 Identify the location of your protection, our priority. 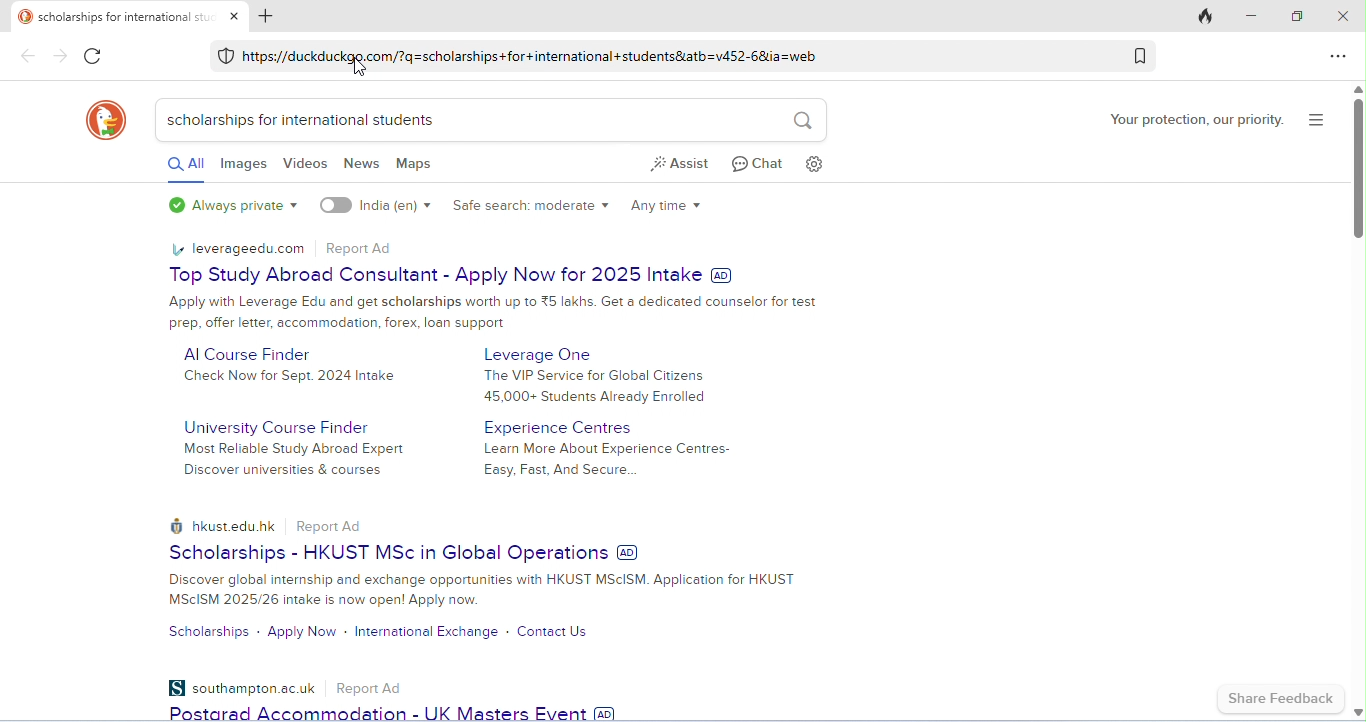
(1196, 119).